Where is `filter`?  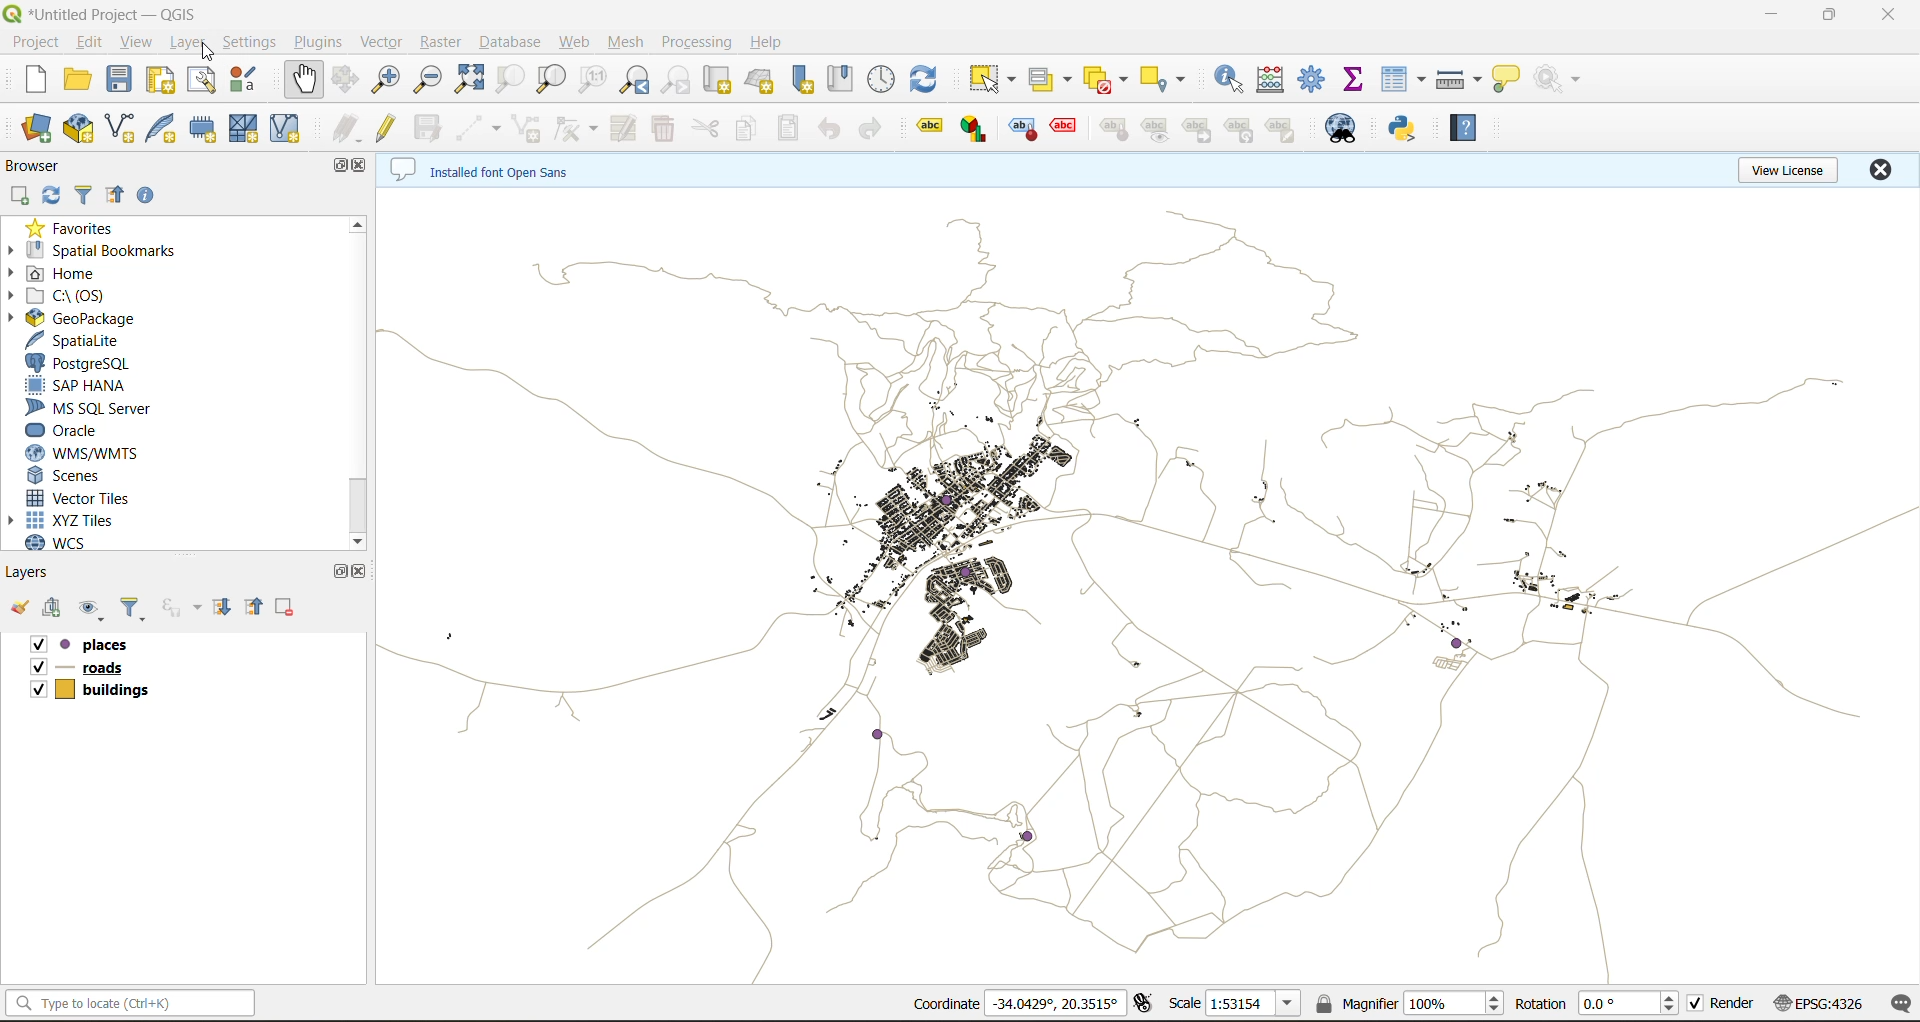 filter is located at coordinates (85, 196).